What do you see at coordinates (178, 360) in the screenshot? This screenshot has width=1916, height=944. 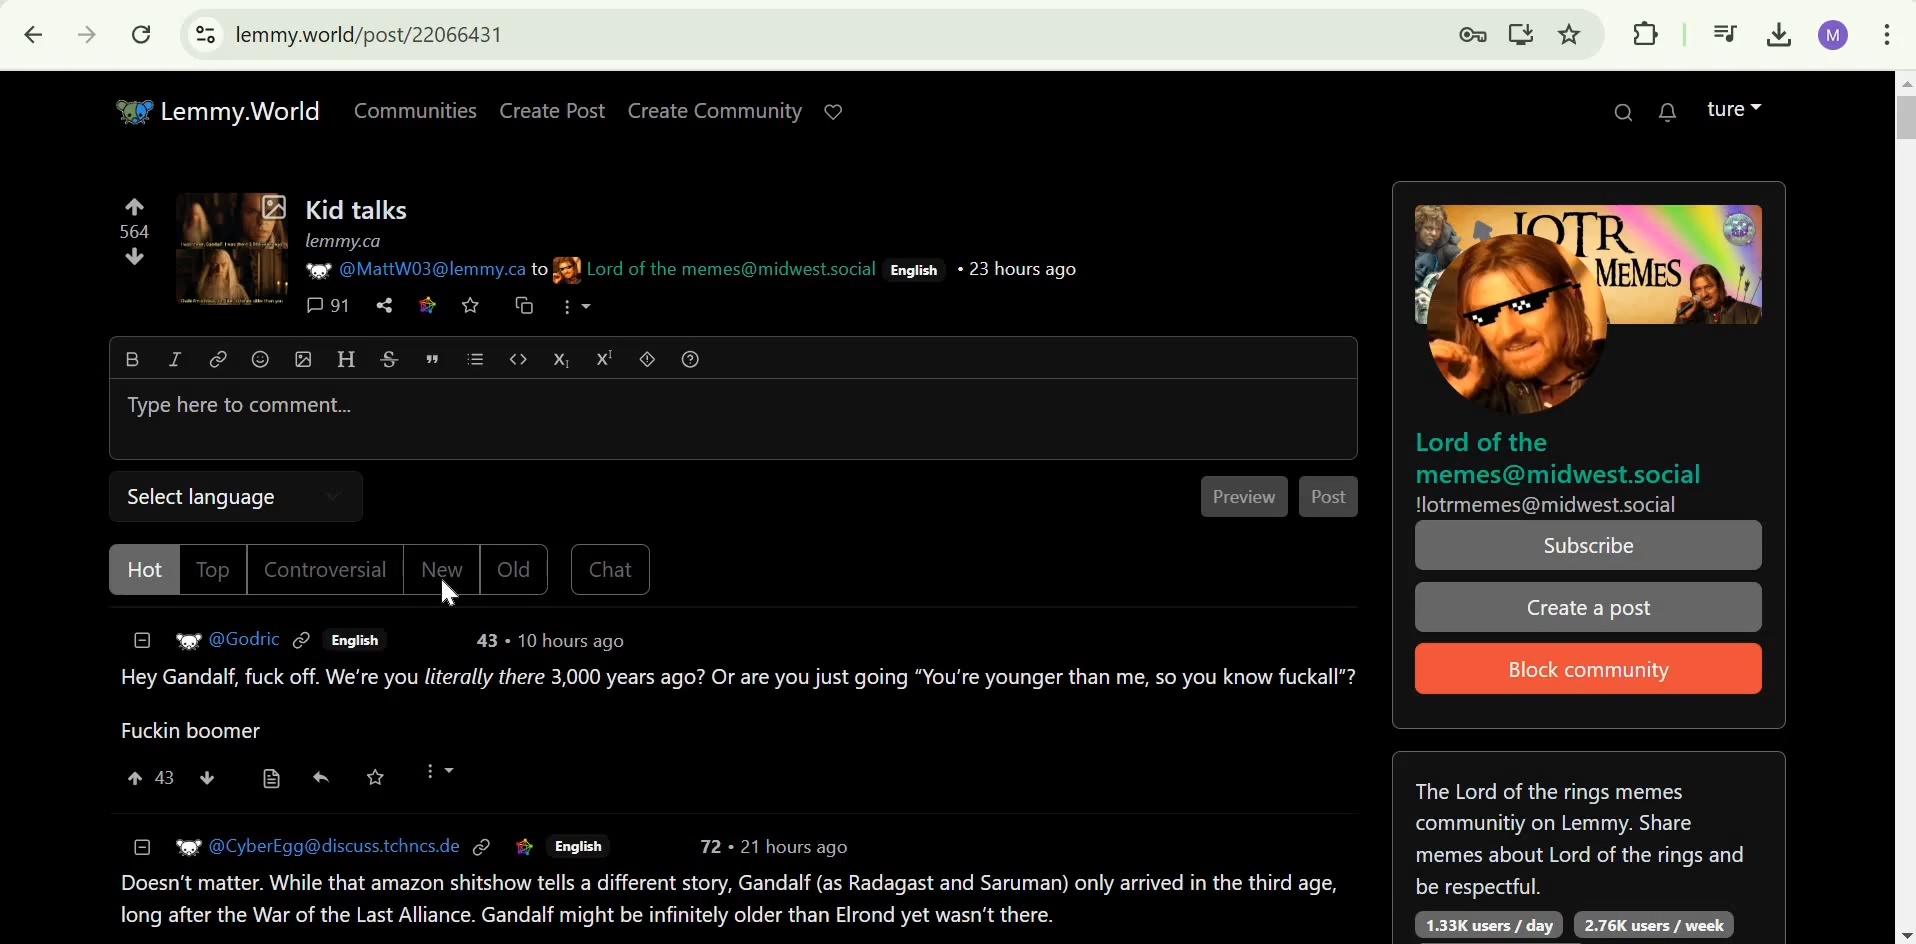 I see `Italic` at bounding box center [178, 360].